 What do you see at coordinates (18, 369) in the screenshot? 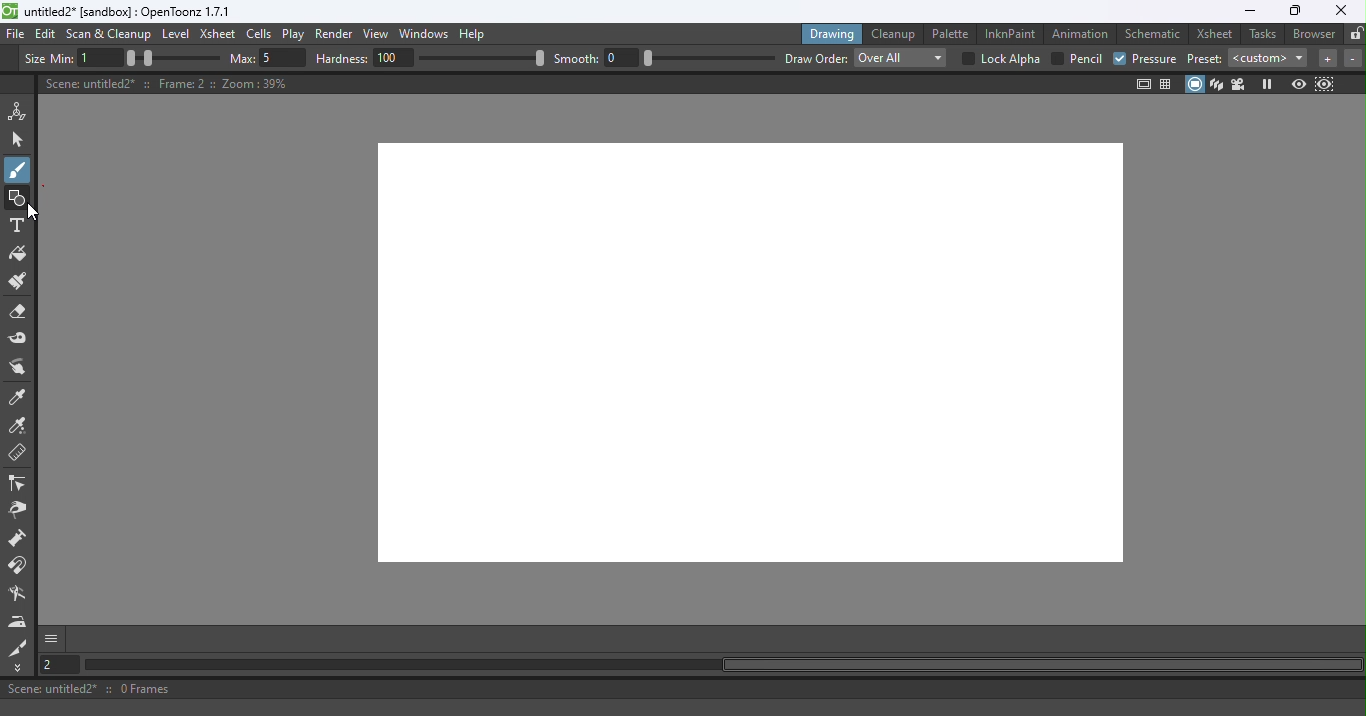
I see `Finger tool` at bounding box center [18, 369].